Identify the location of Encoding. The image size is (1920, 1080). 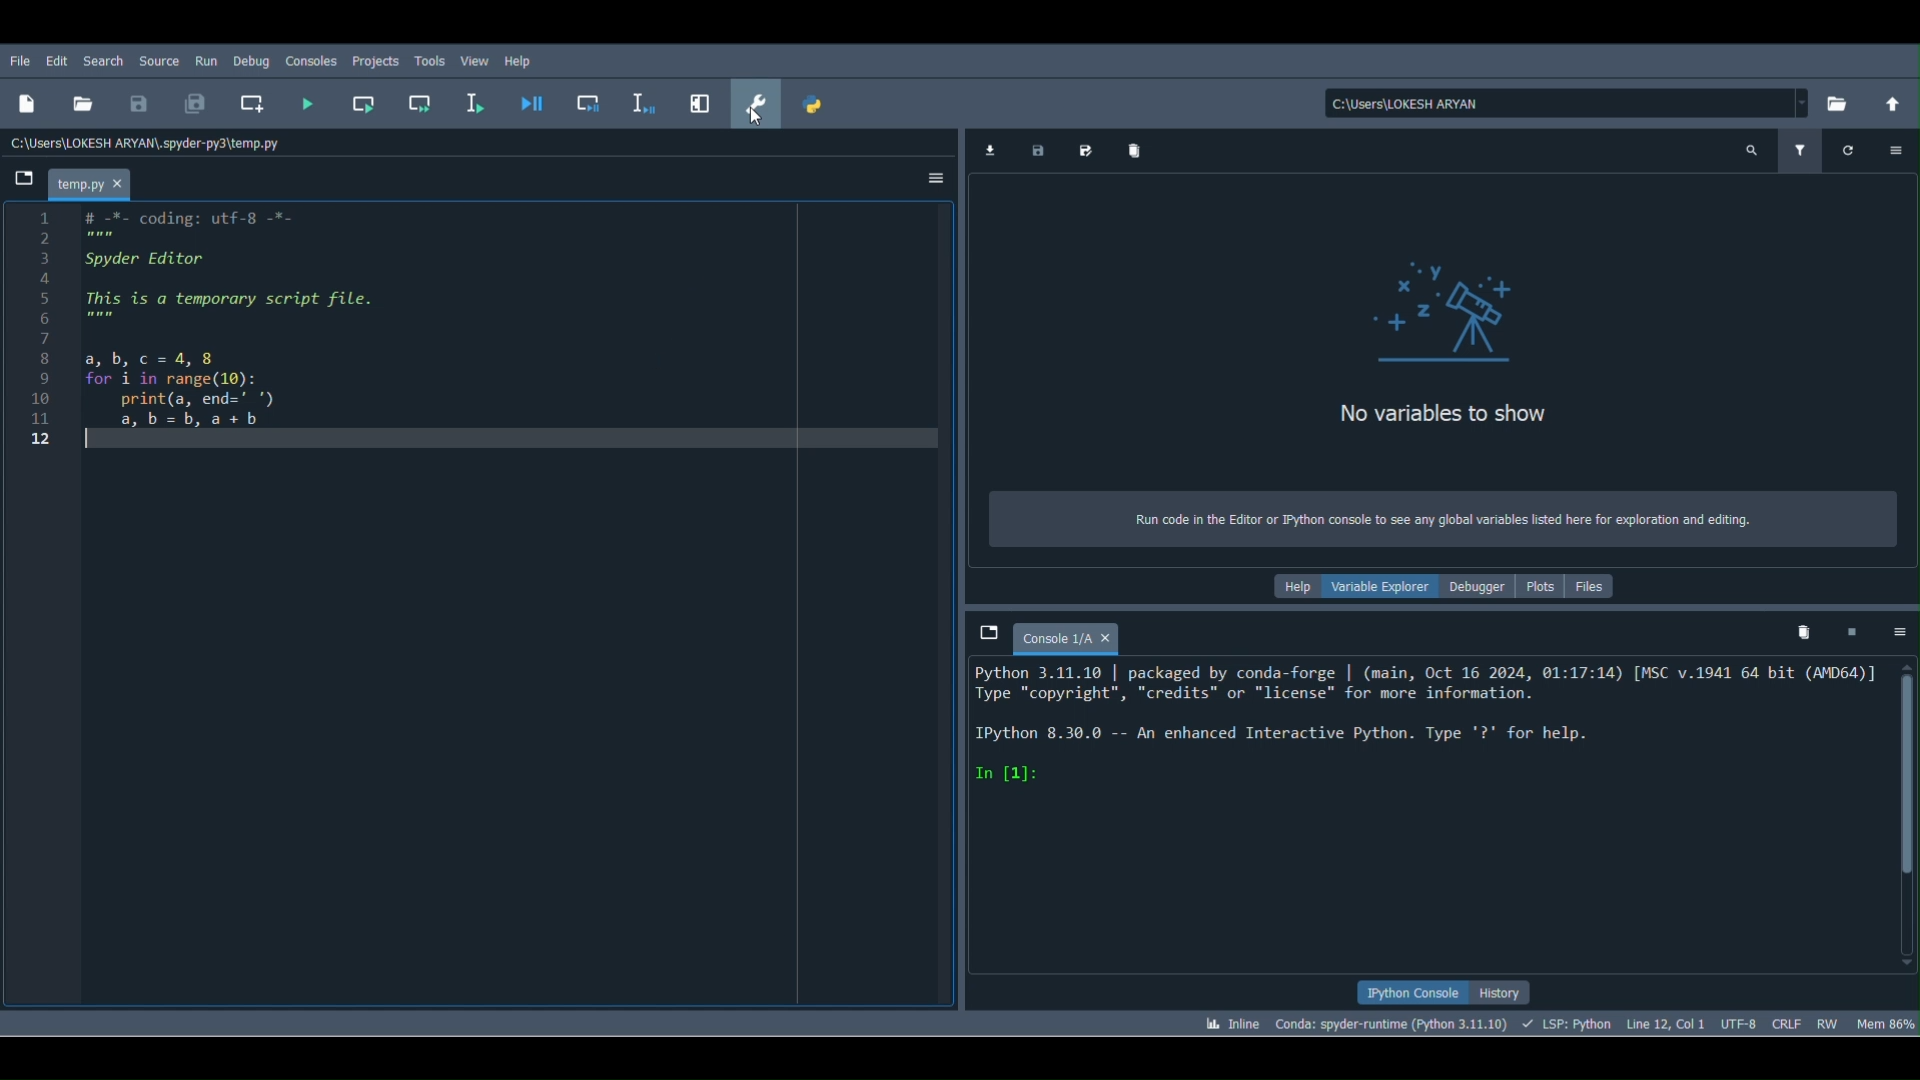
(1739, 1023).